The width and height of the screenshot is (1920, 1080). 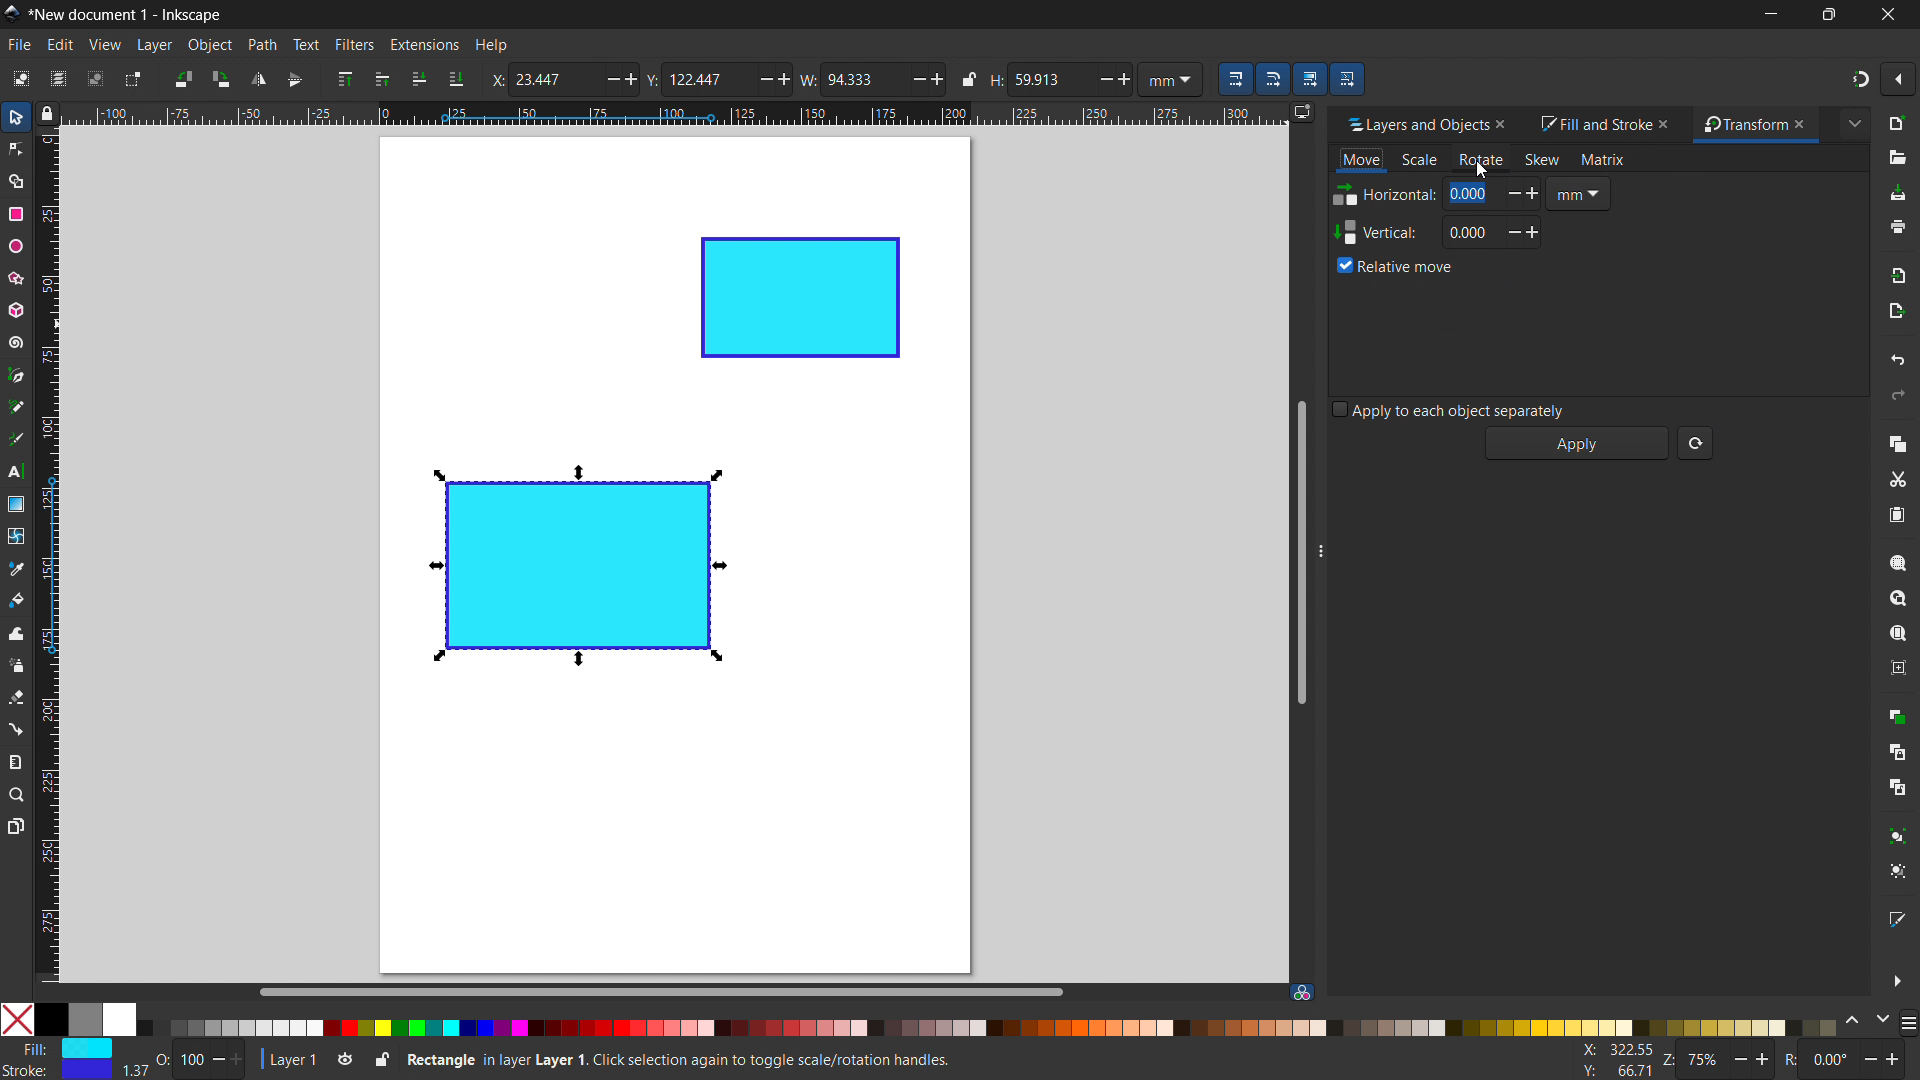 What do you see at coordinates (936, 78) in the screenshot?
I see `Add/ increase` at bounding box center [936, 78].